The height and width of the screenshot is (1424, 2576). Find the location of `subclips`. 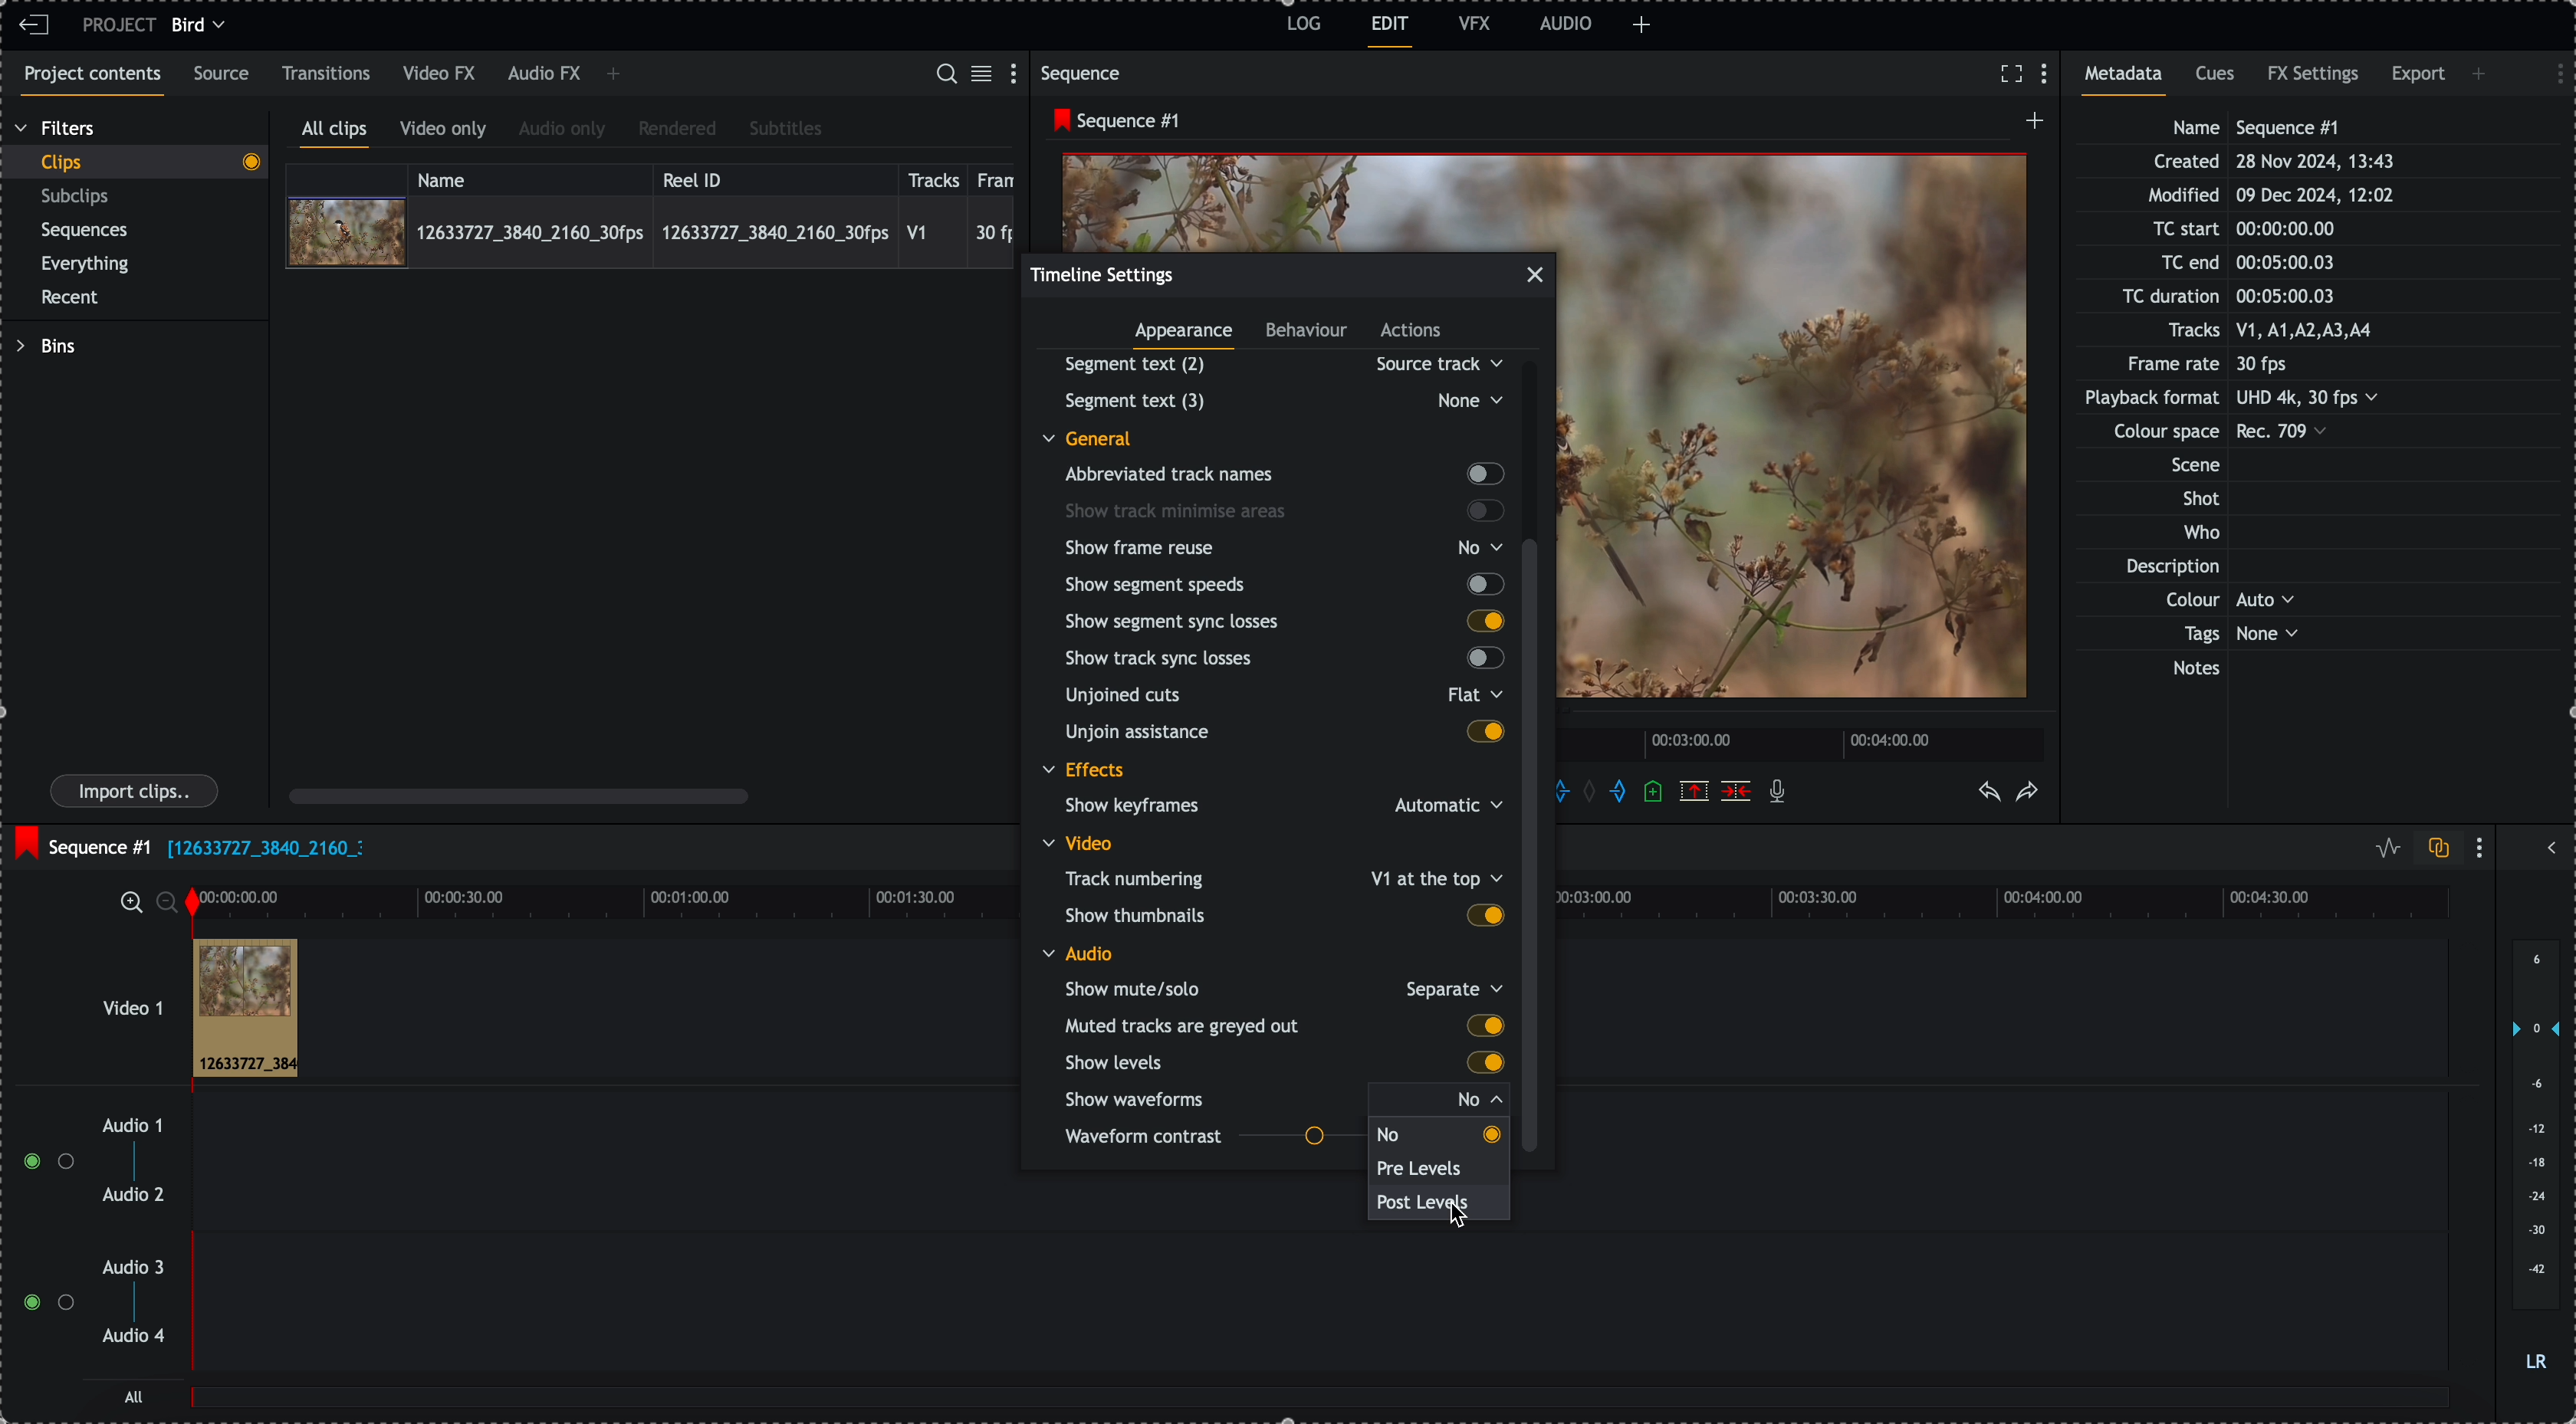

subclips is located at coordinates (79, 197).